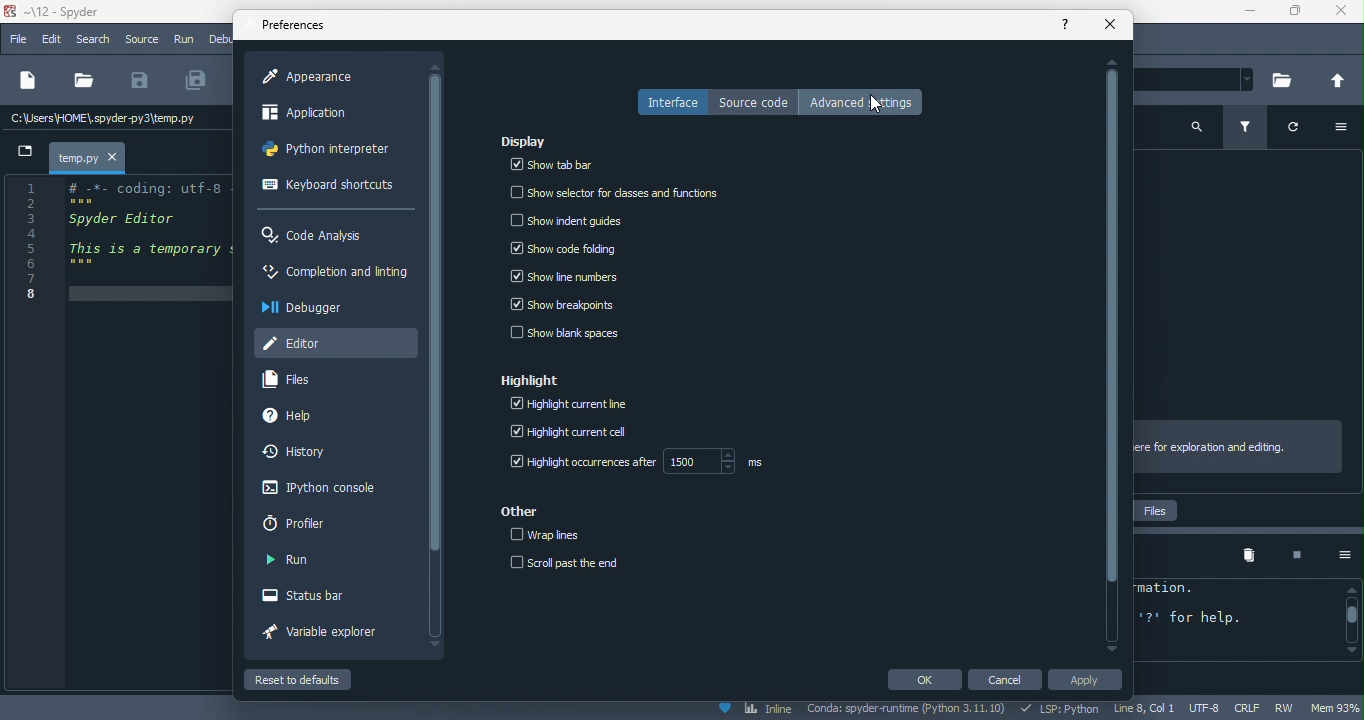 This screenshot has width=1364, height=720. I want to click on help, so click(1066, 23).